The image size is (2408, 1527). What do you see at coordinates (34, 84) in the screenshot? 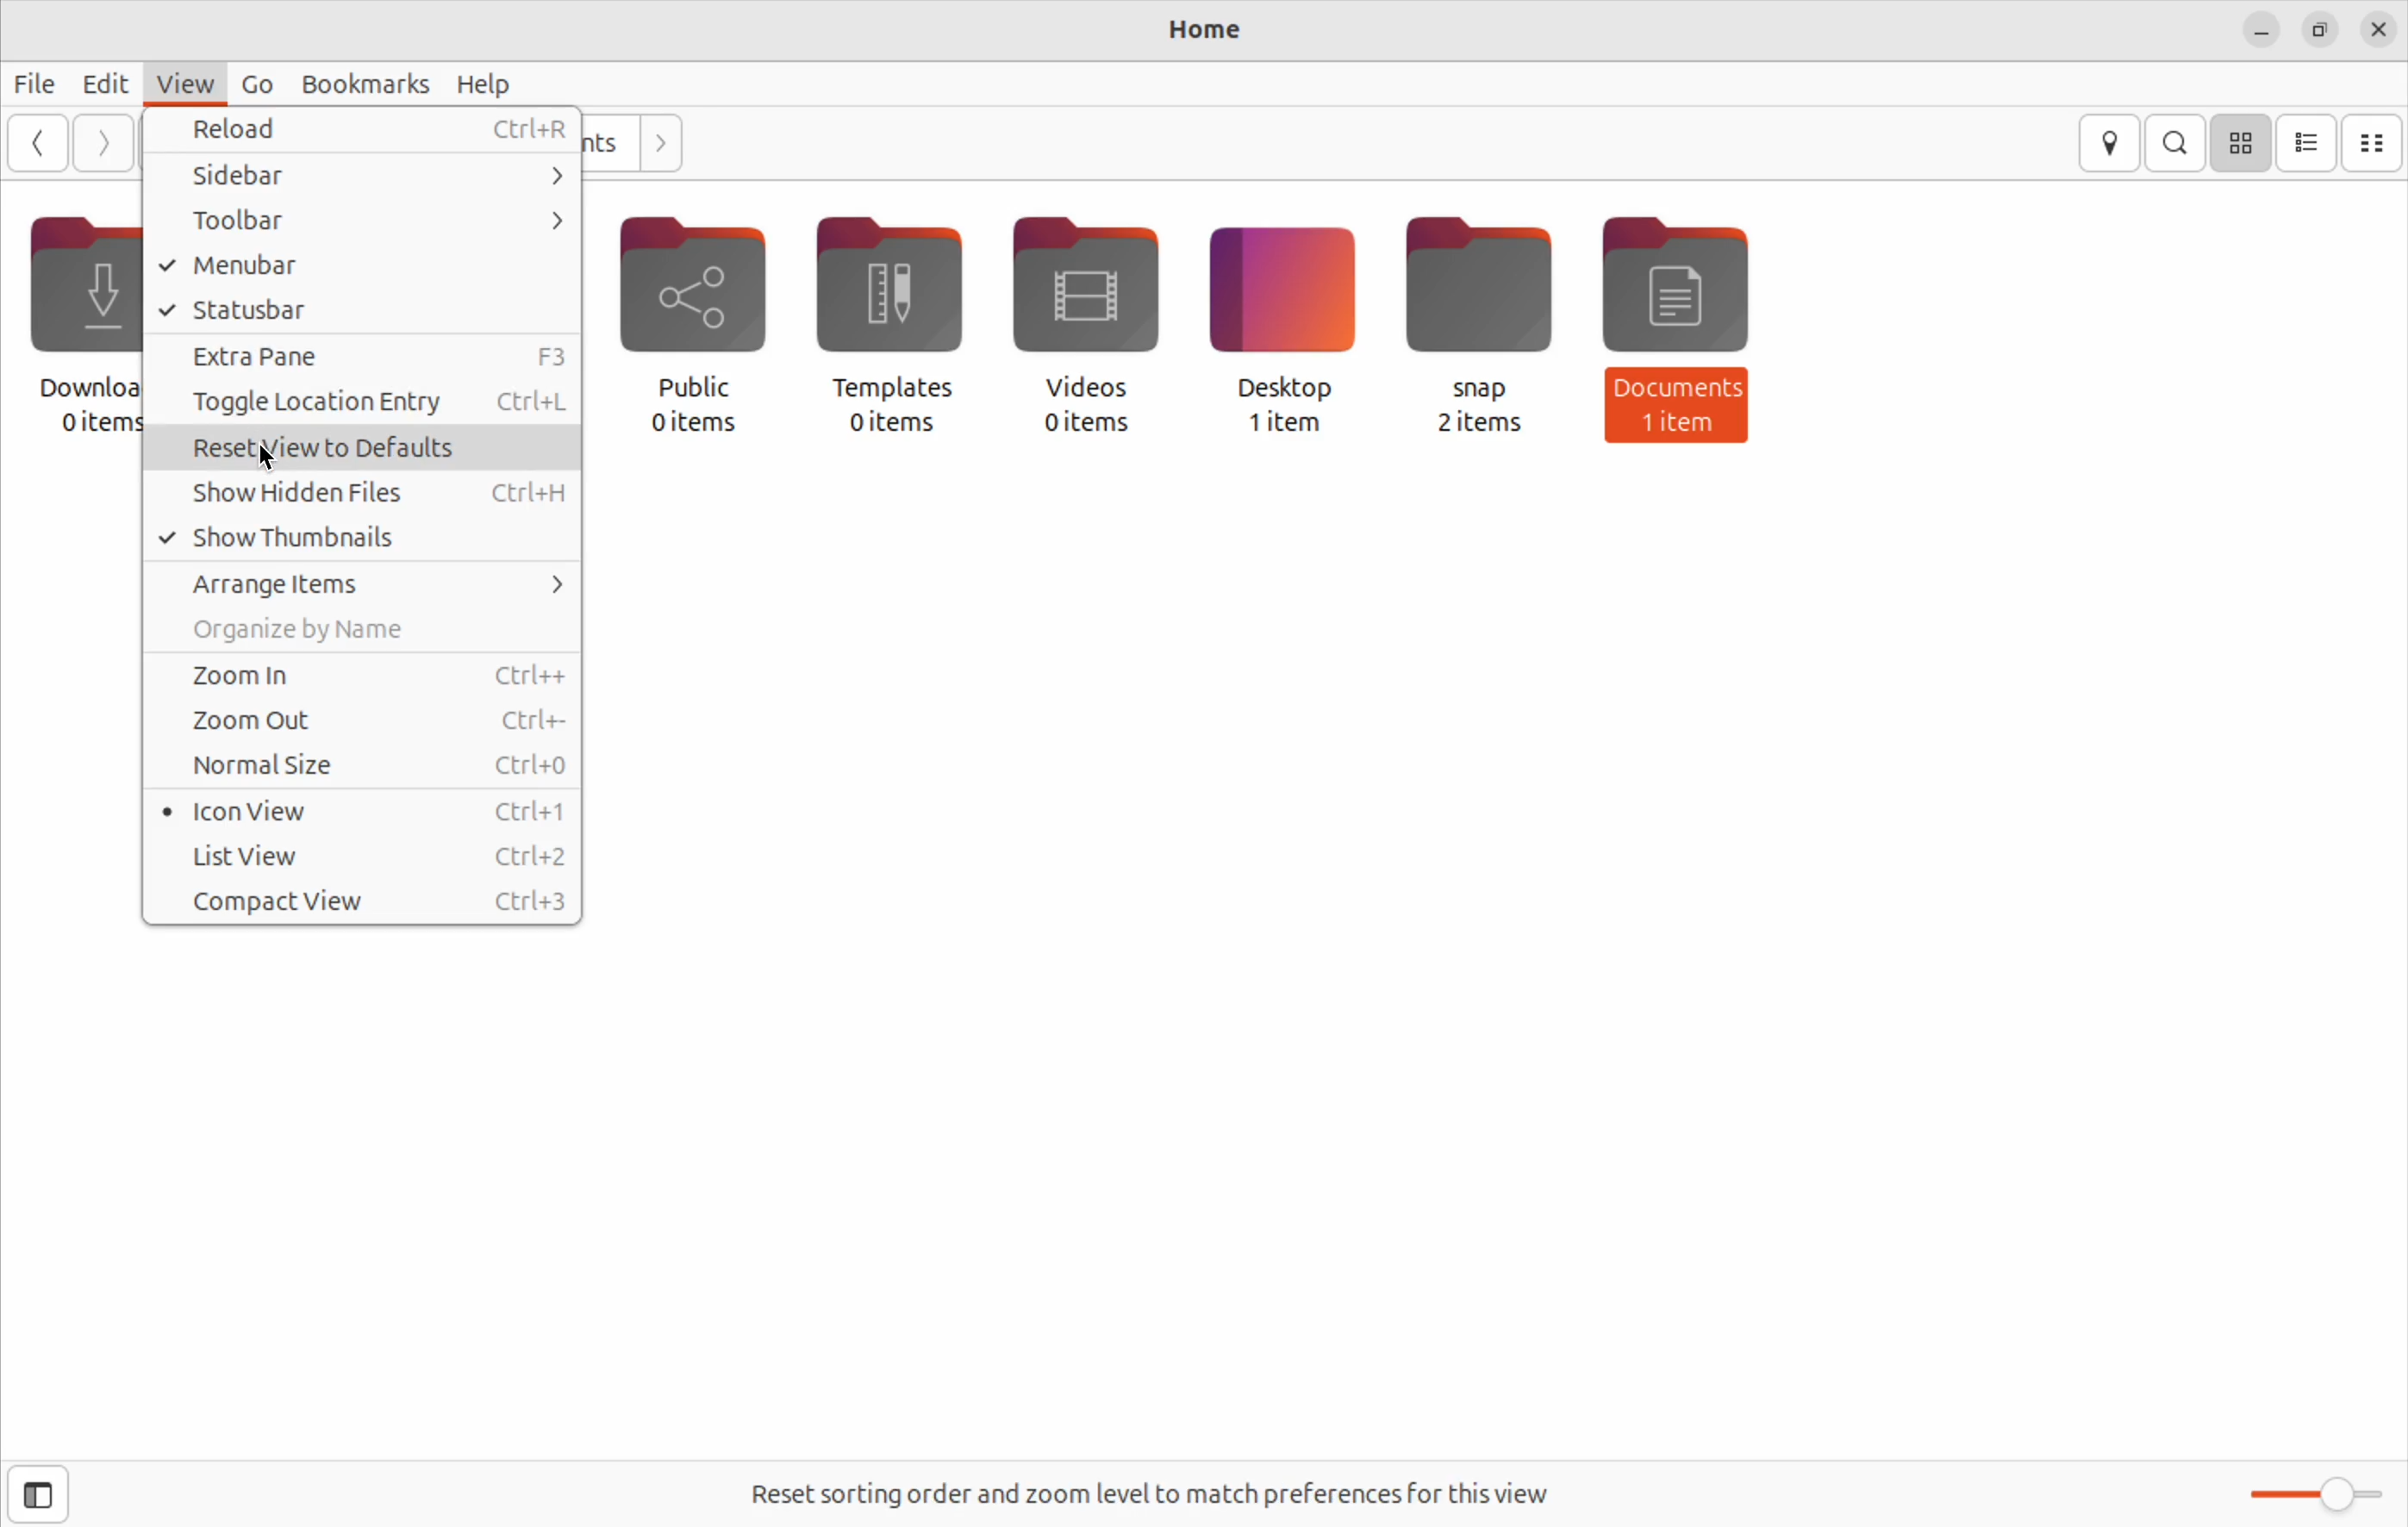
I see `file` at bounding box center [34, 84].